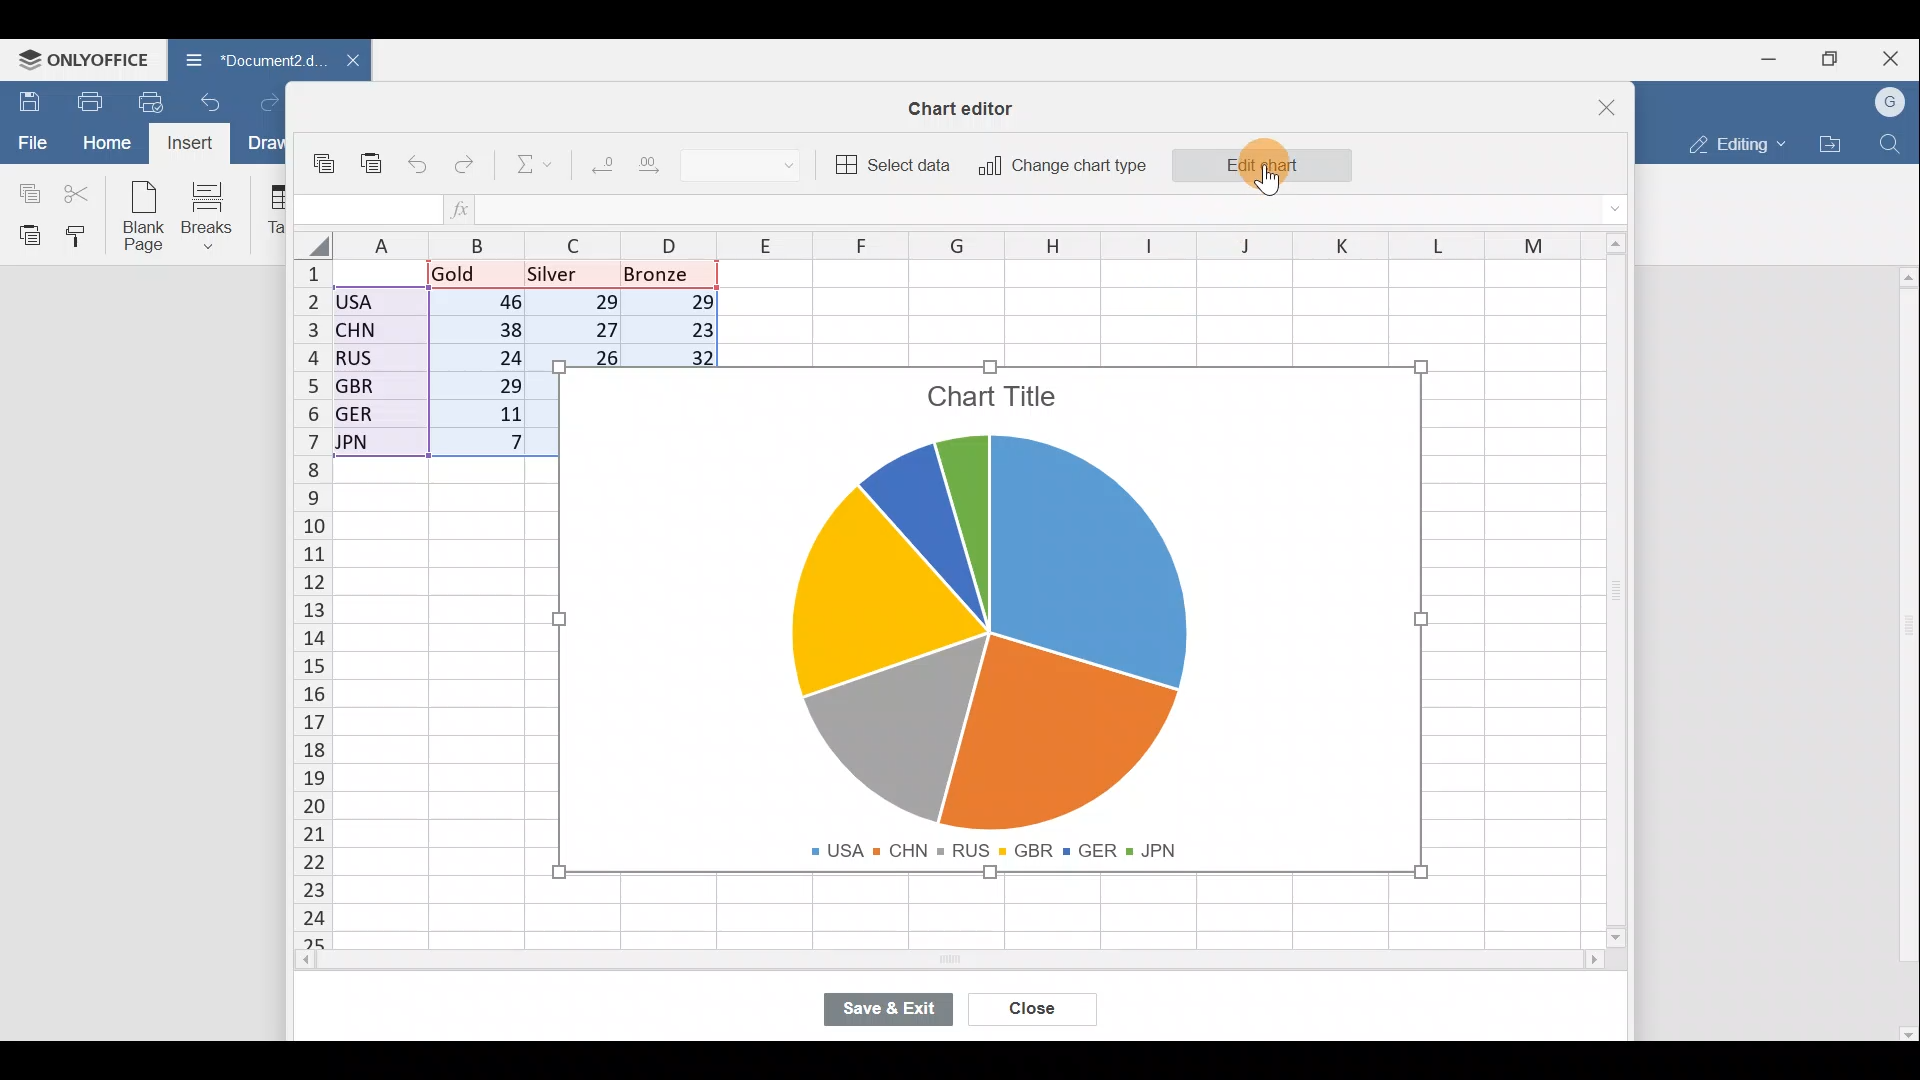  I want to click on Save & exit, so click(889, 1011).